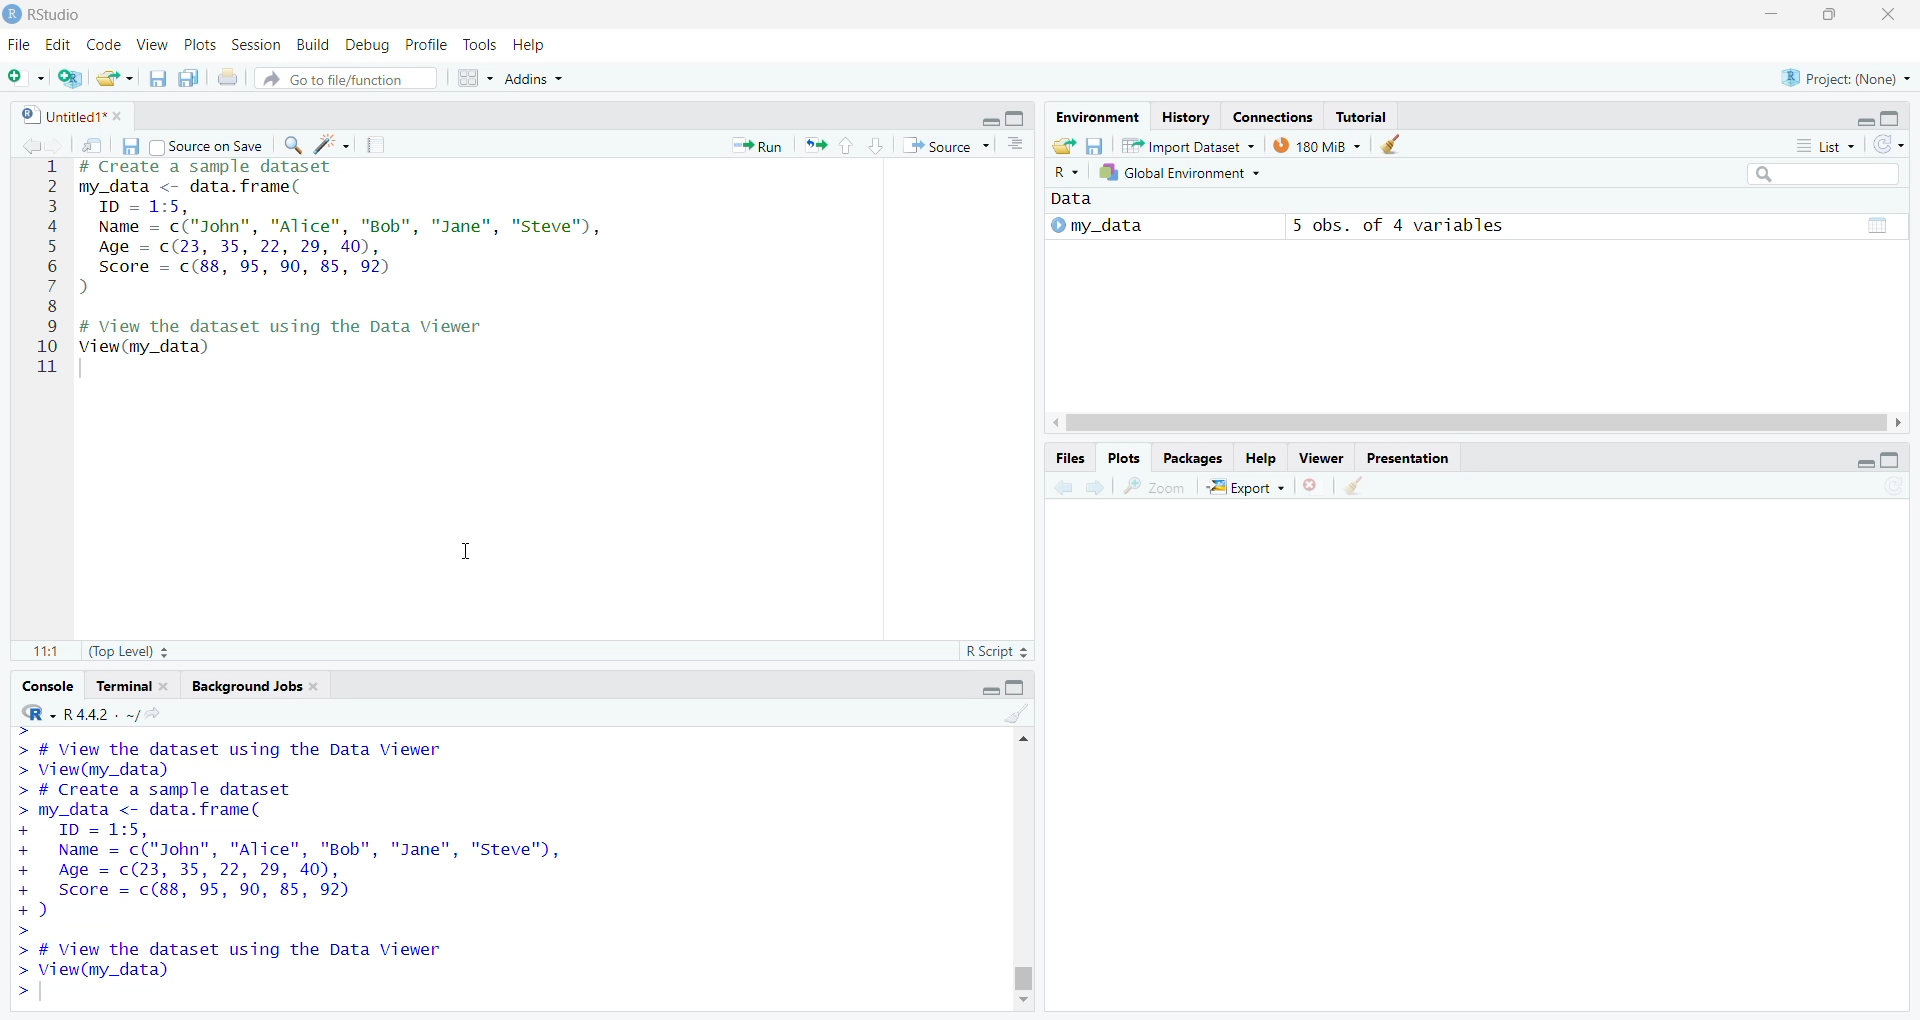  Describe the element at coordinates (426, 47) in the screenshot. I see `Profile` at that location.